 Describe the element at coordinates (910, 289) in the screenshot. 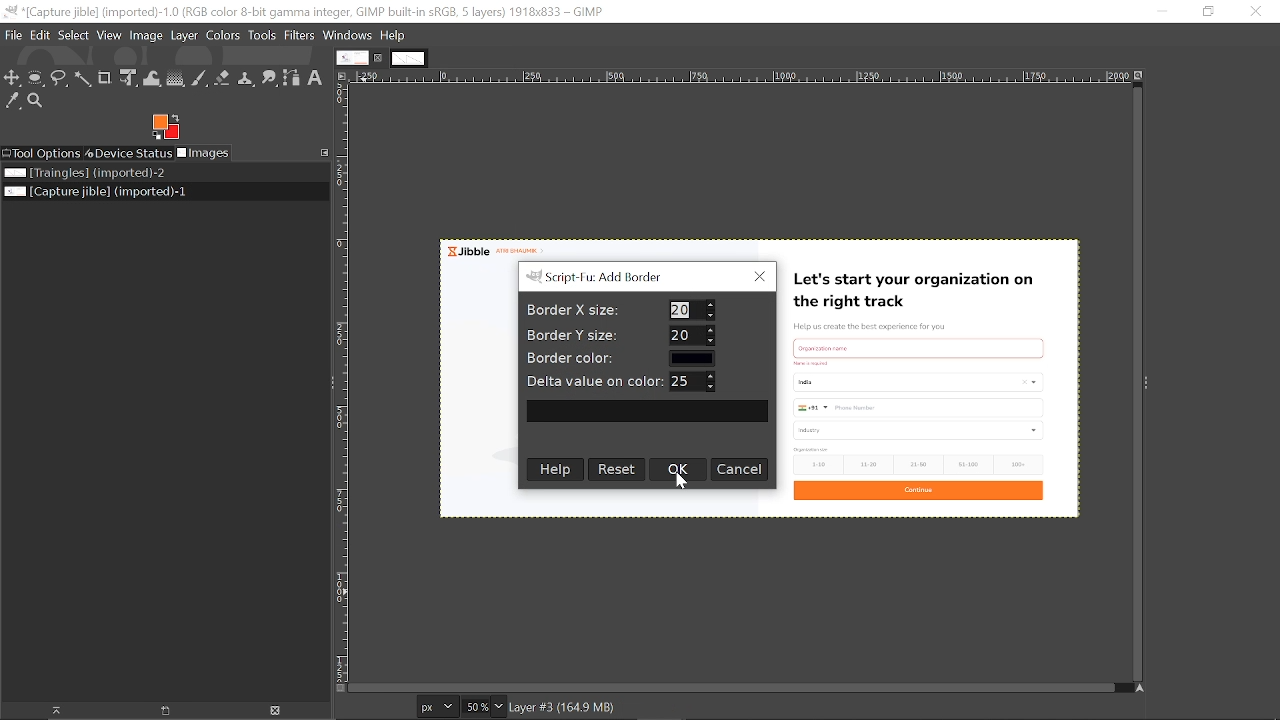

I see `Let's start your organization on
the right track` at that location.